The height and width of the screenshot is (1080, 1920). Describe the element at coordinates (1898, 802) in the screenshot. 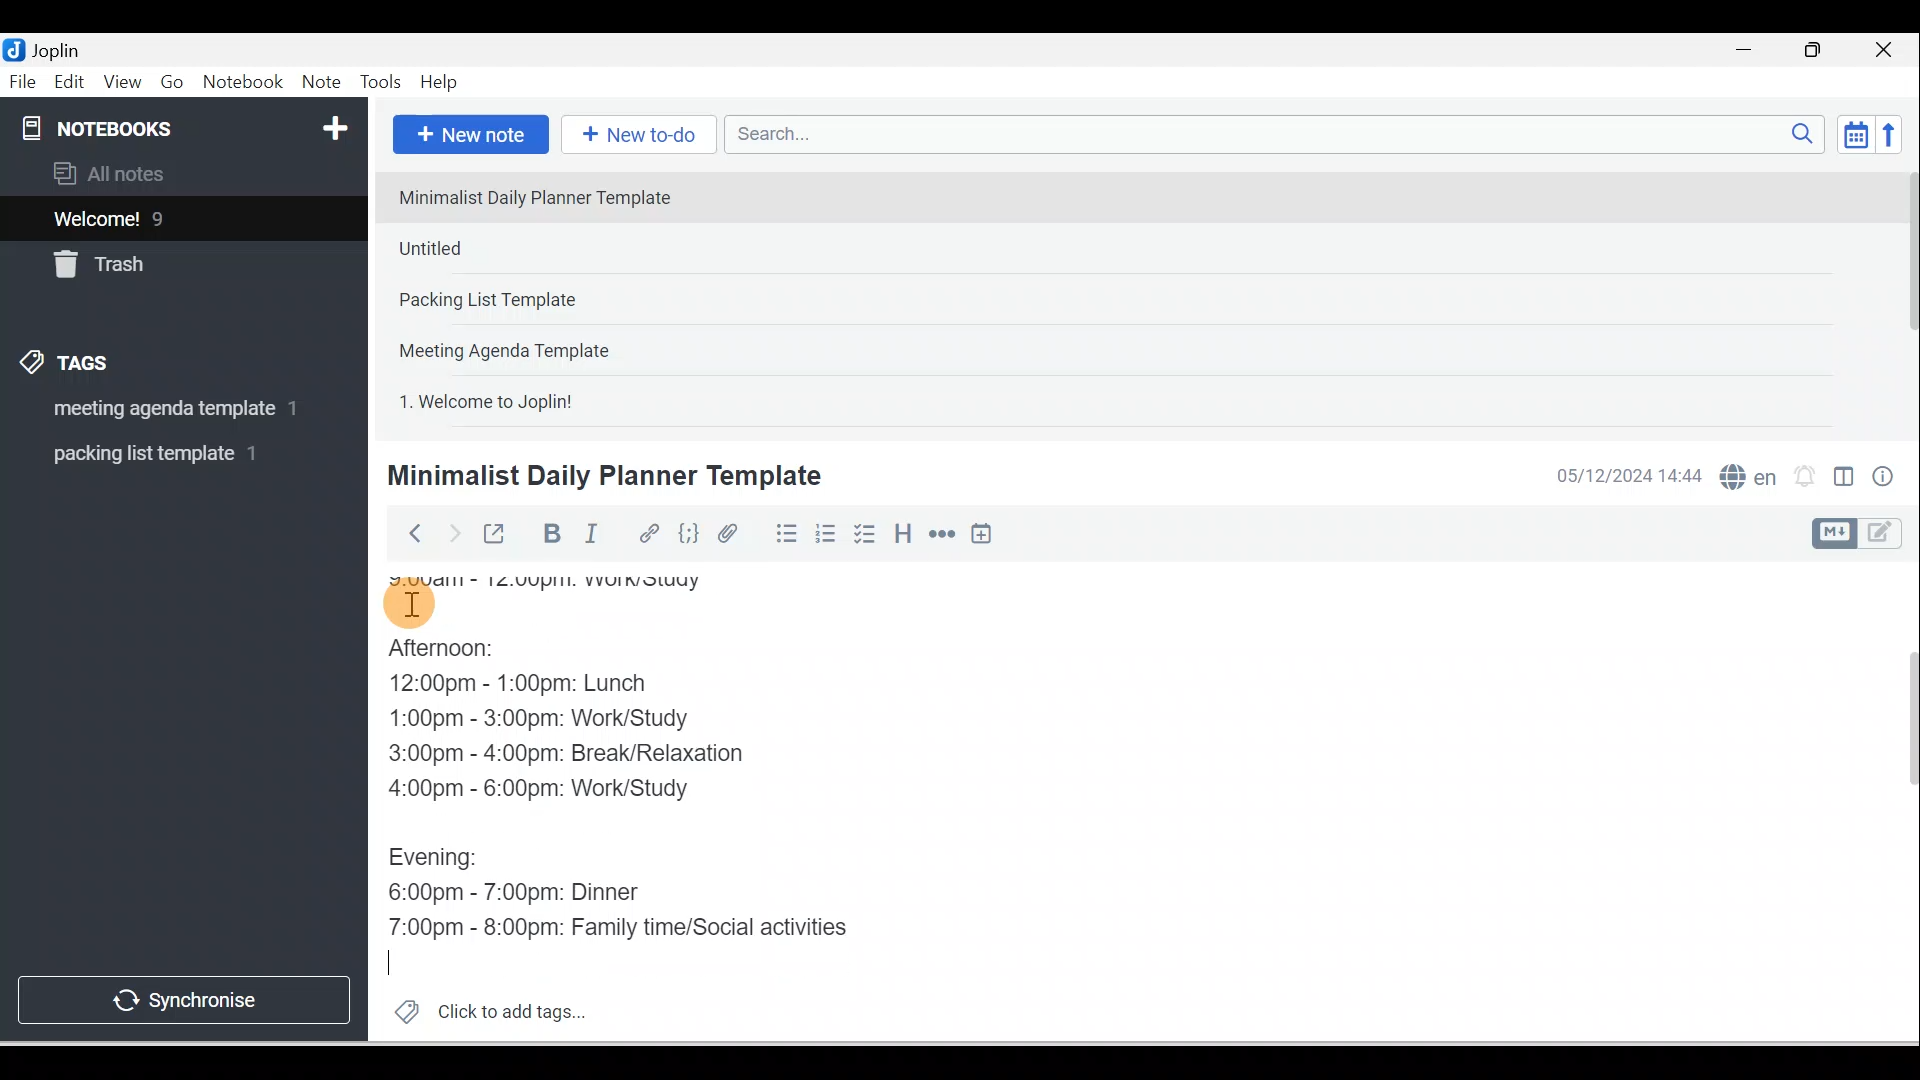

I see `Scroll bar` at that location.